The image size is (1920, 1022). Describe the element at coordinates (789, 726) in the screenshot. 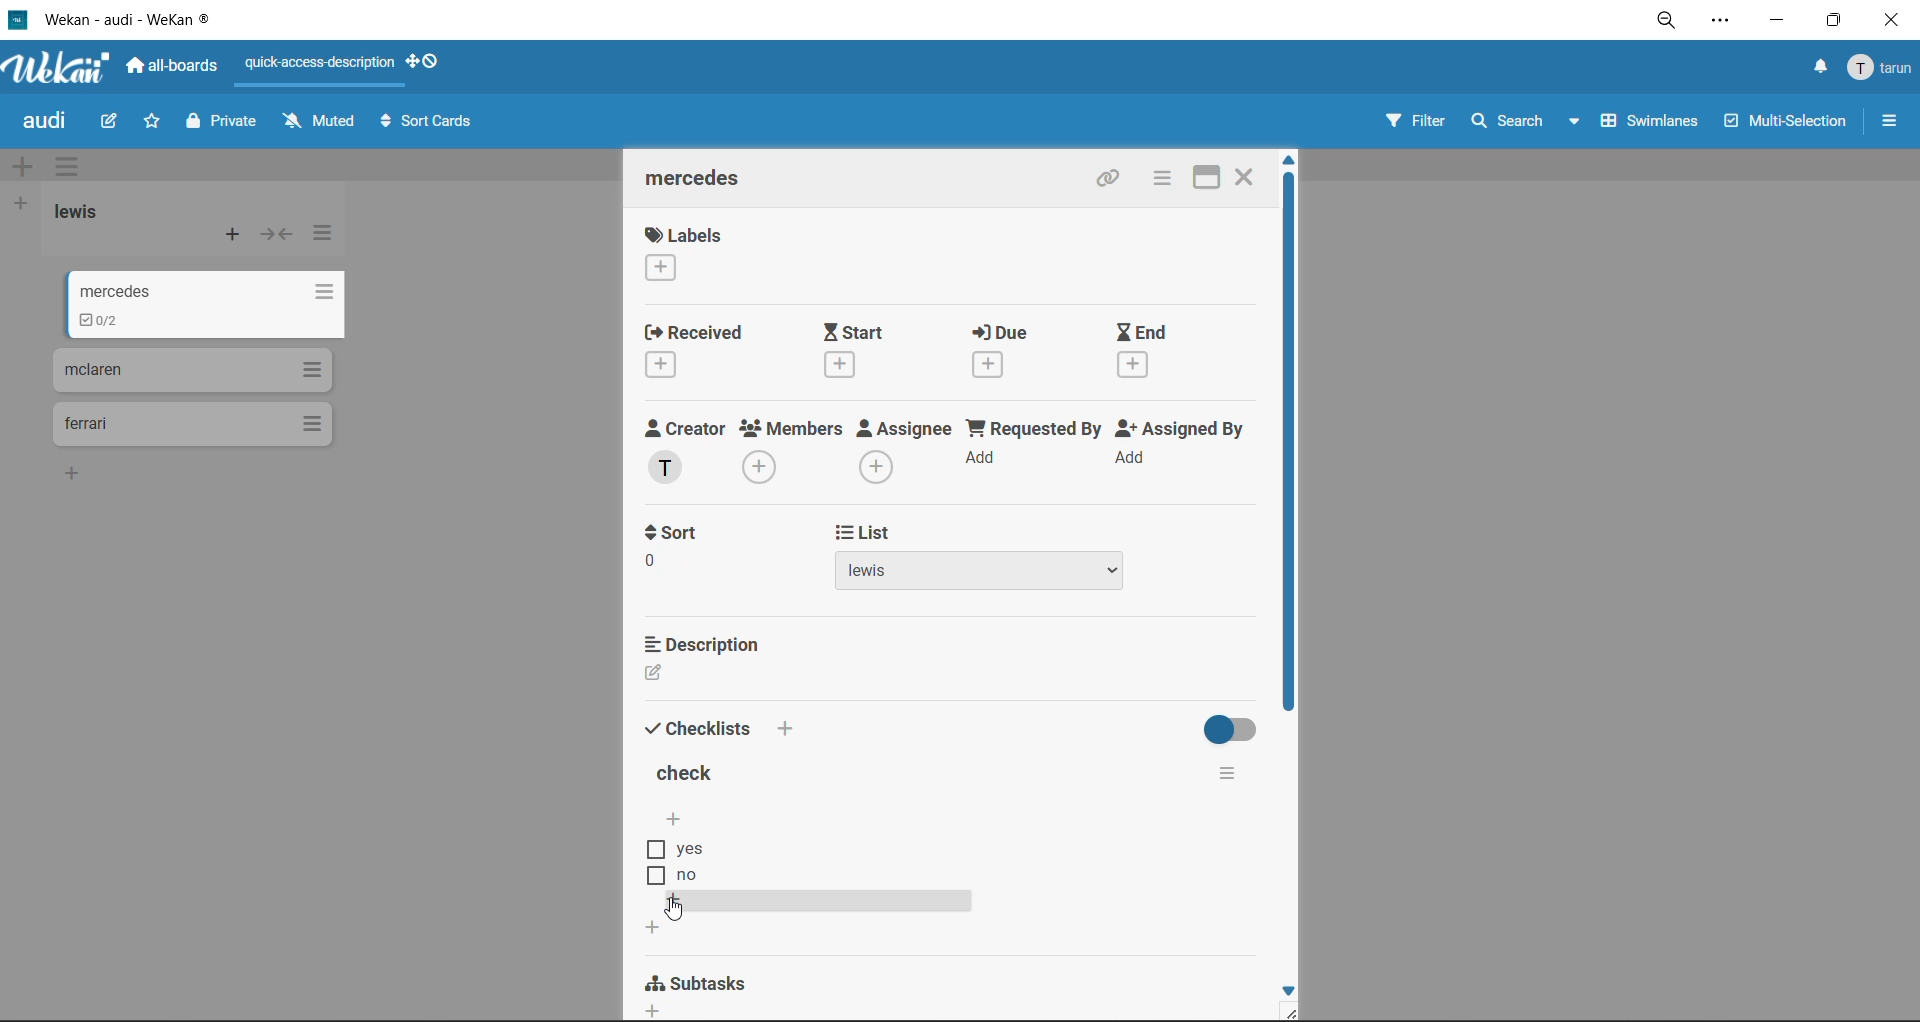

I see `Add` at that location.